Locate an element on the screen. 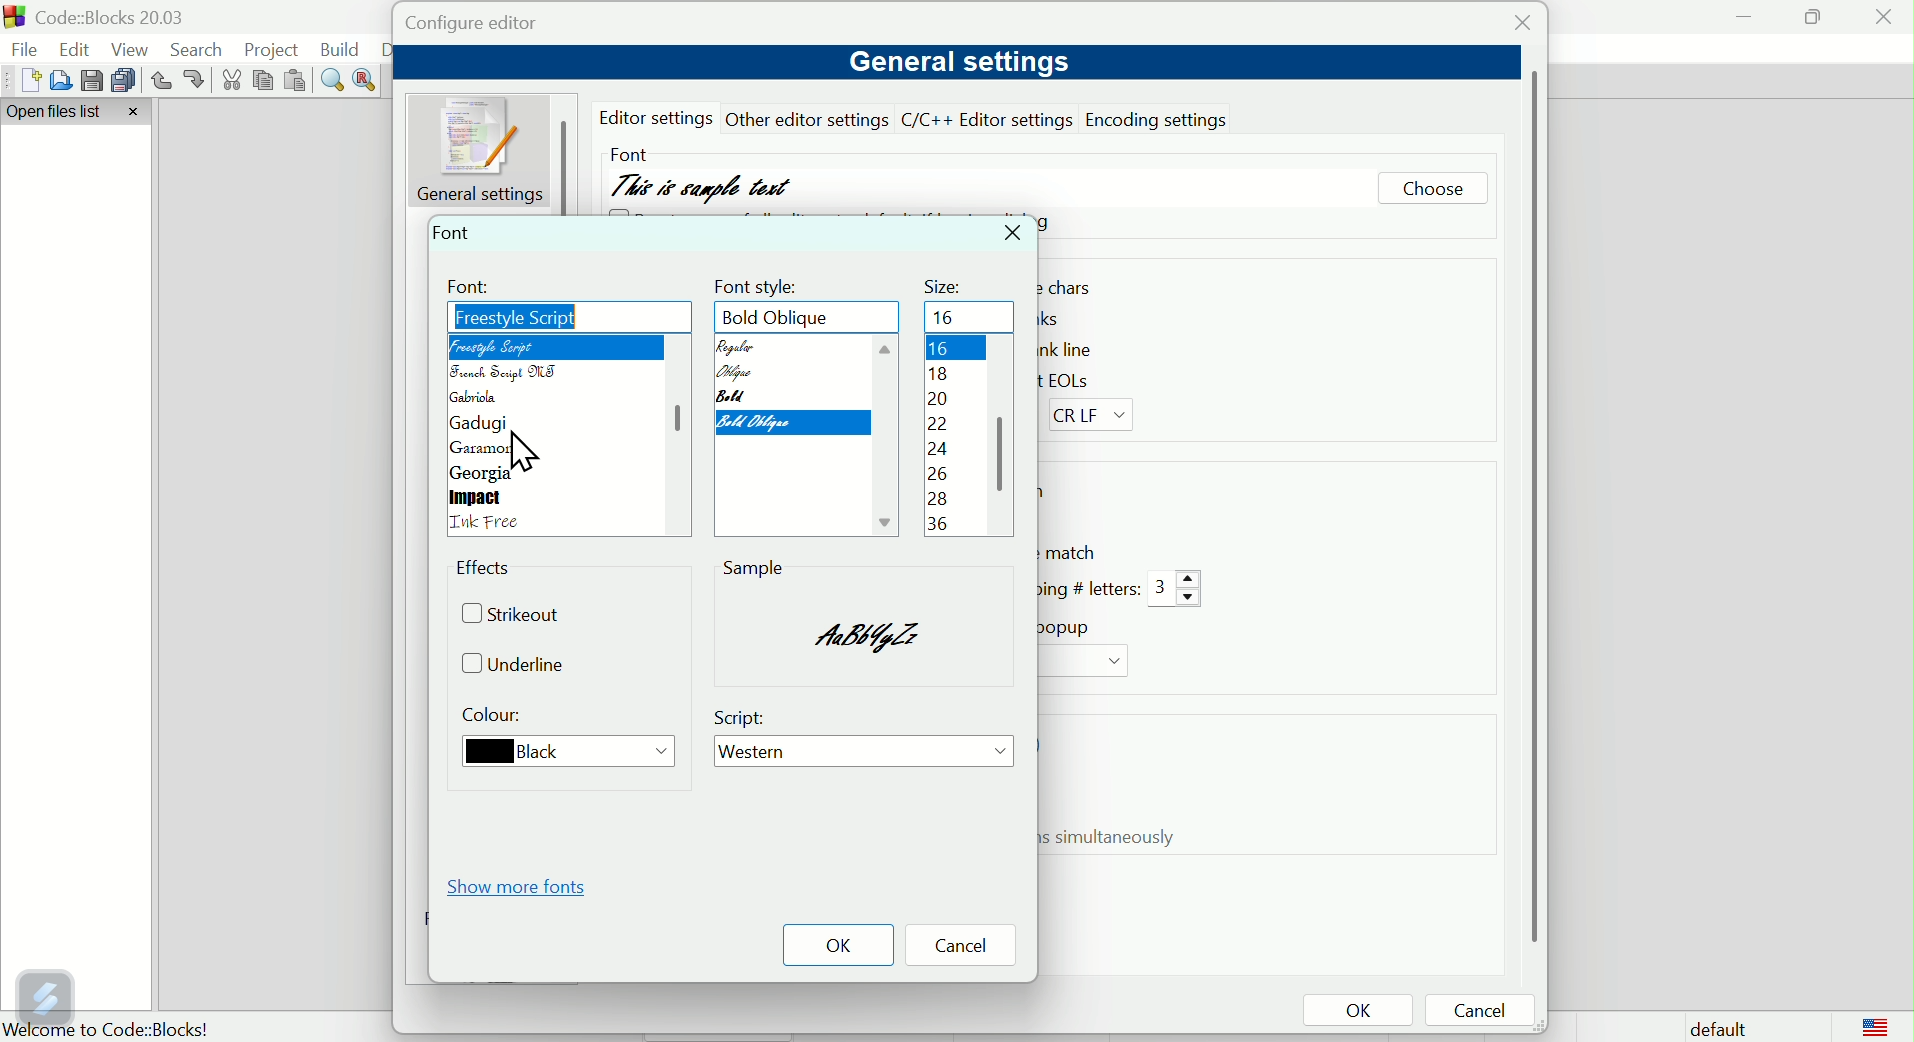 This screenshot has width=1914, height=1042. maximise is located at coordinates (1811, 16).